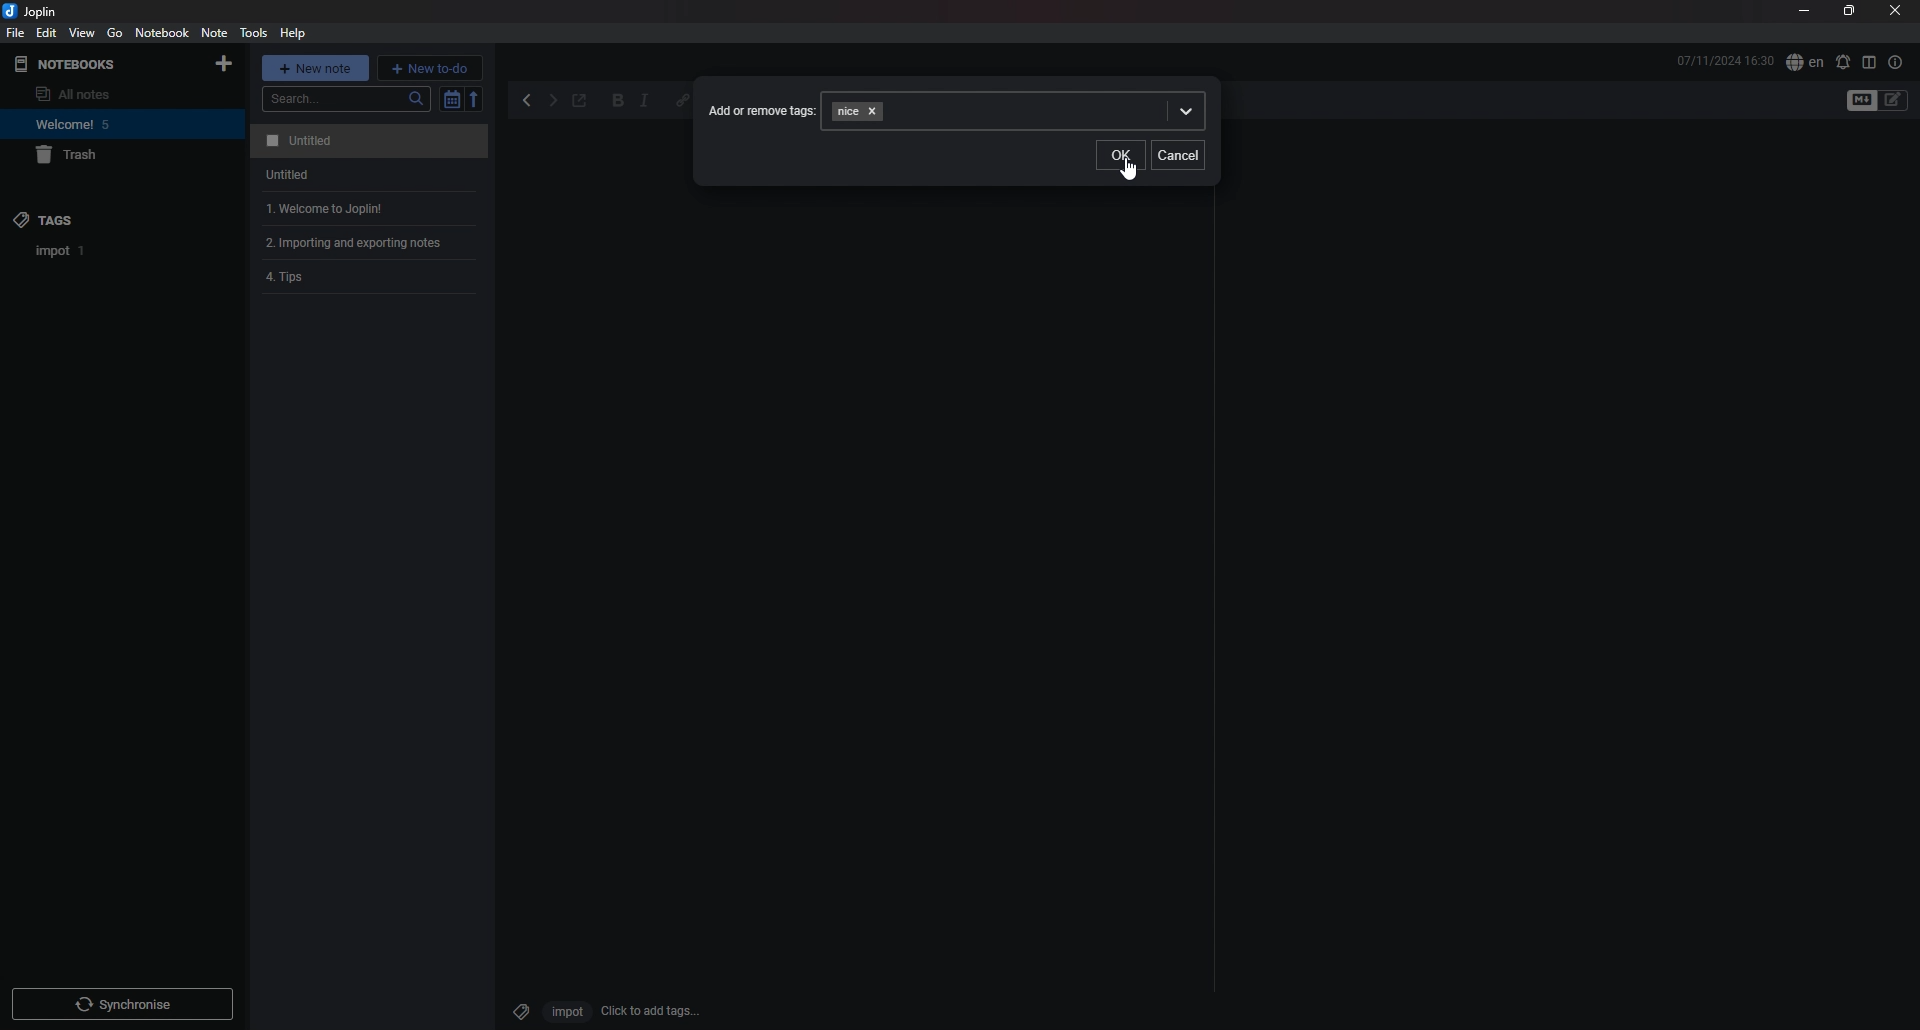 The width and height of the screenshot is (1920, 1030). I want to click on edit, so click(45, 32).